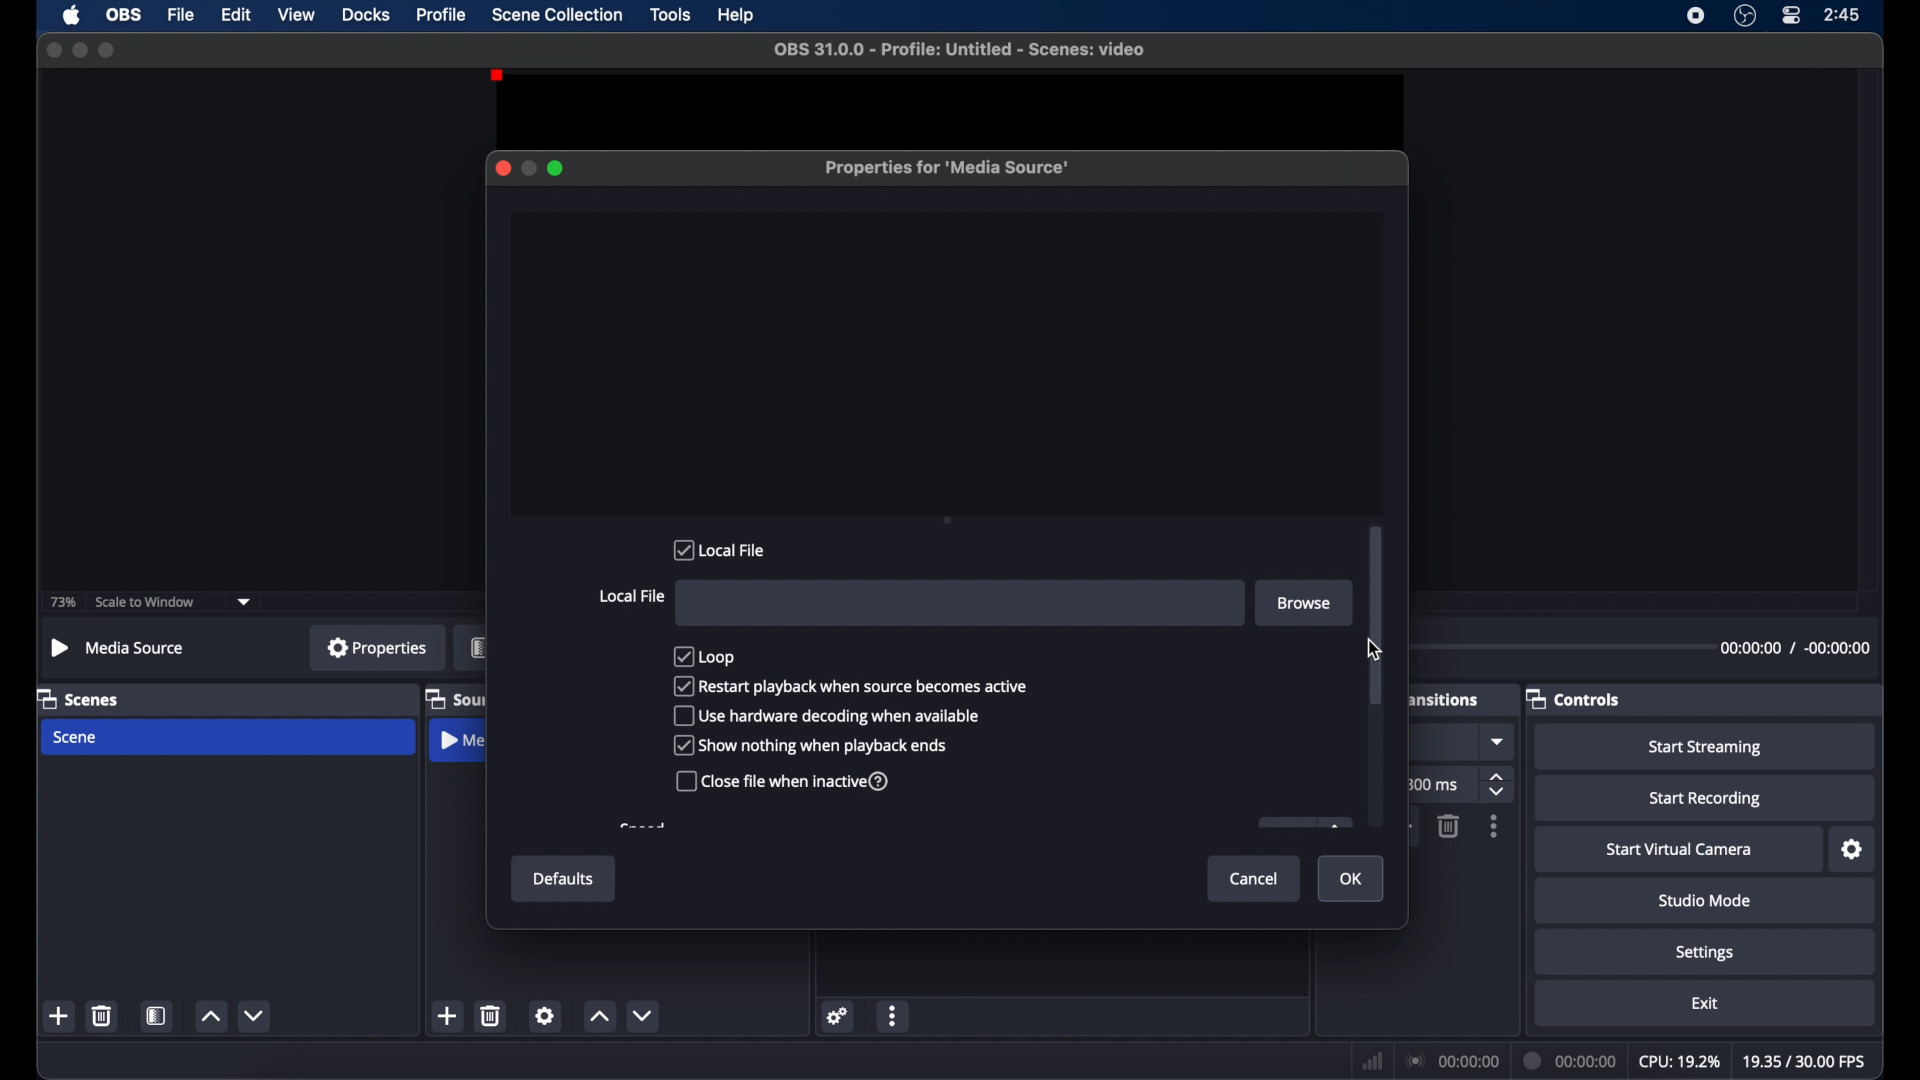 The image size is (1920, 1080). What do you see at coordinates (157, 1016) in the screenshot?
I see `scene filters` at bounding box center [157, 1016].